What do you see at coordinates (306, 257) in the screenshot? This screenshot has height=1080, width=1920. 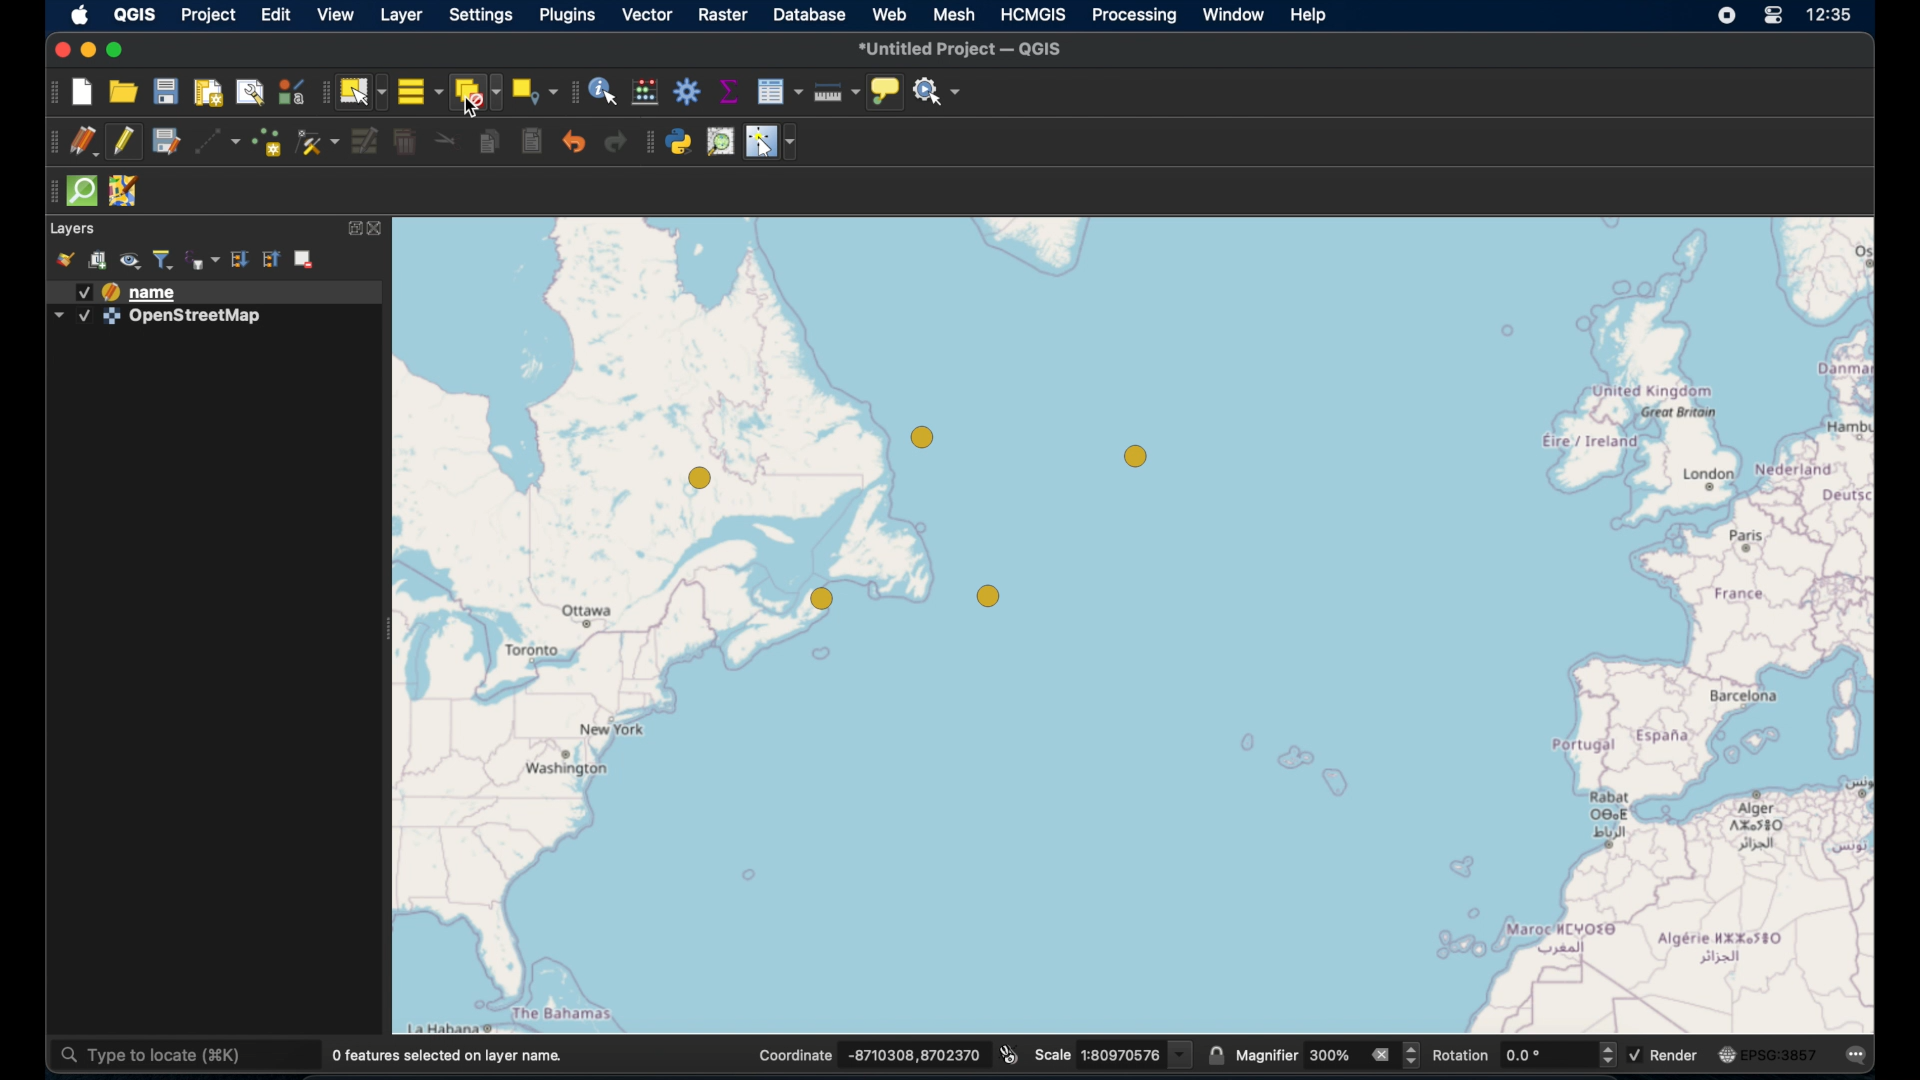 I see `remove layer/group` at bounding box center [306, 257].